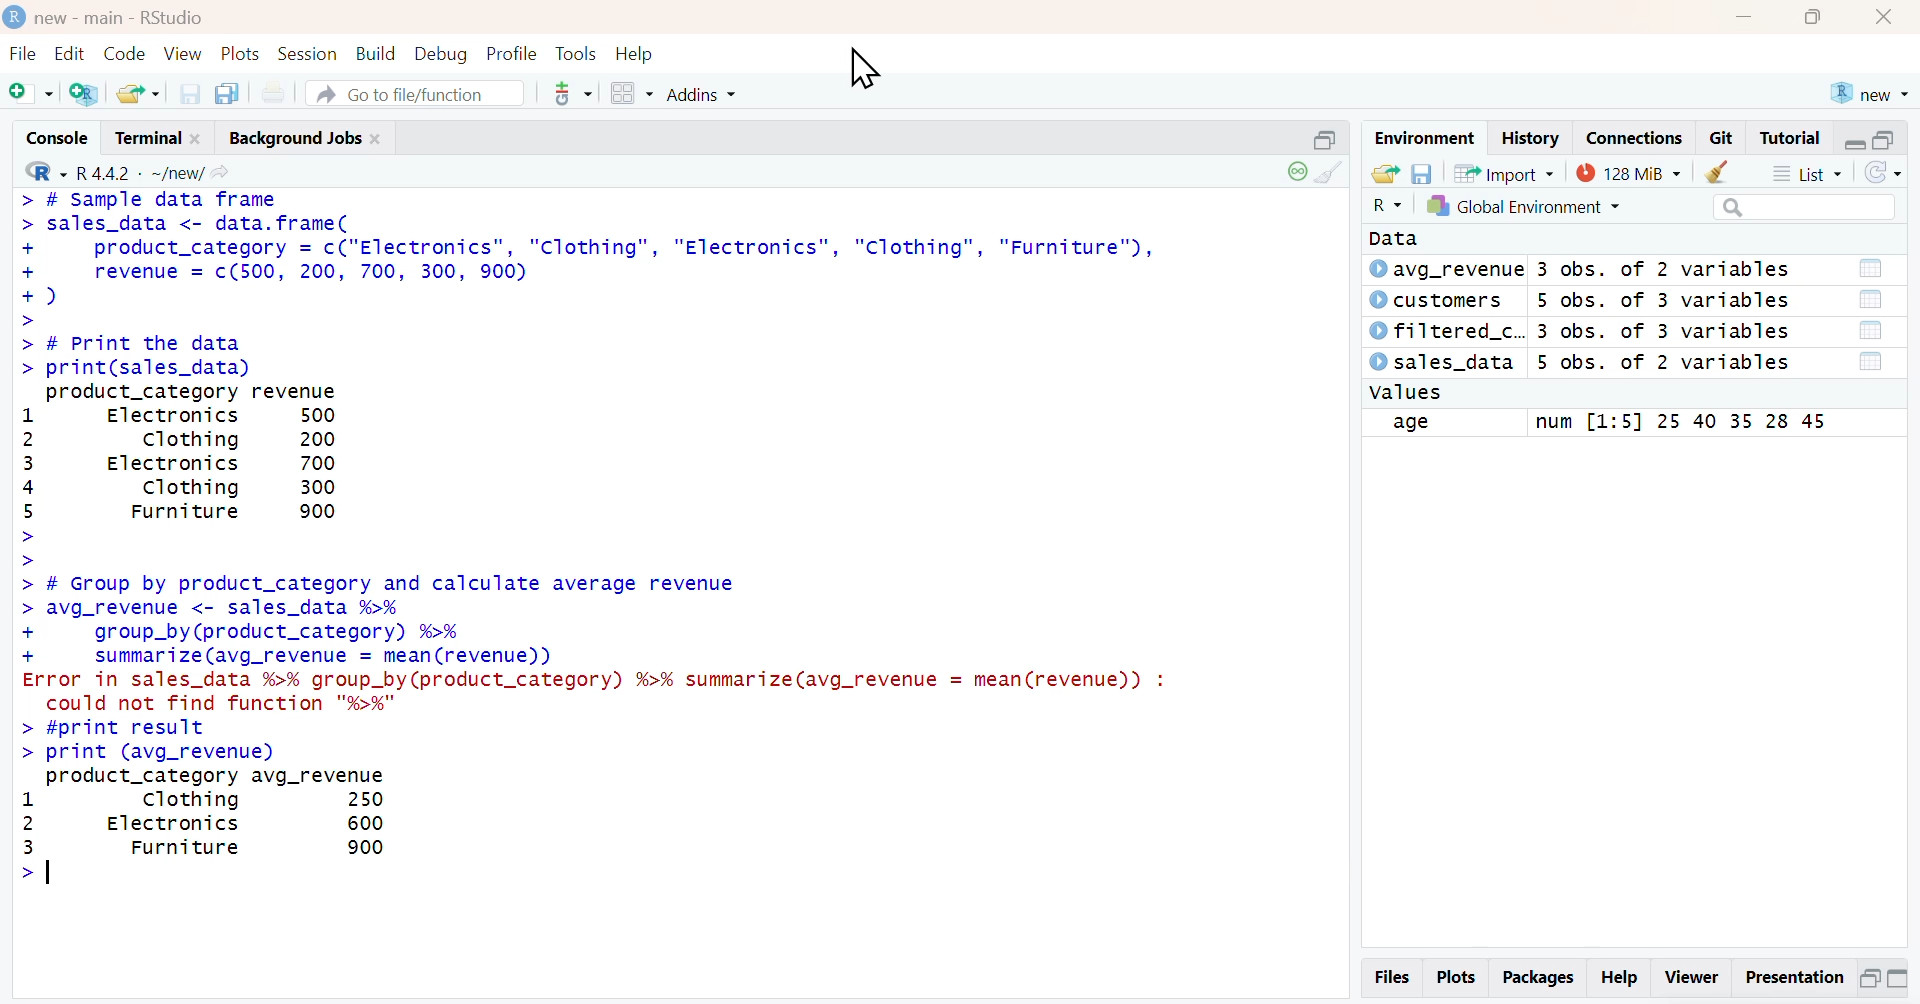  I want to click on minimize, so click(1328, 138).